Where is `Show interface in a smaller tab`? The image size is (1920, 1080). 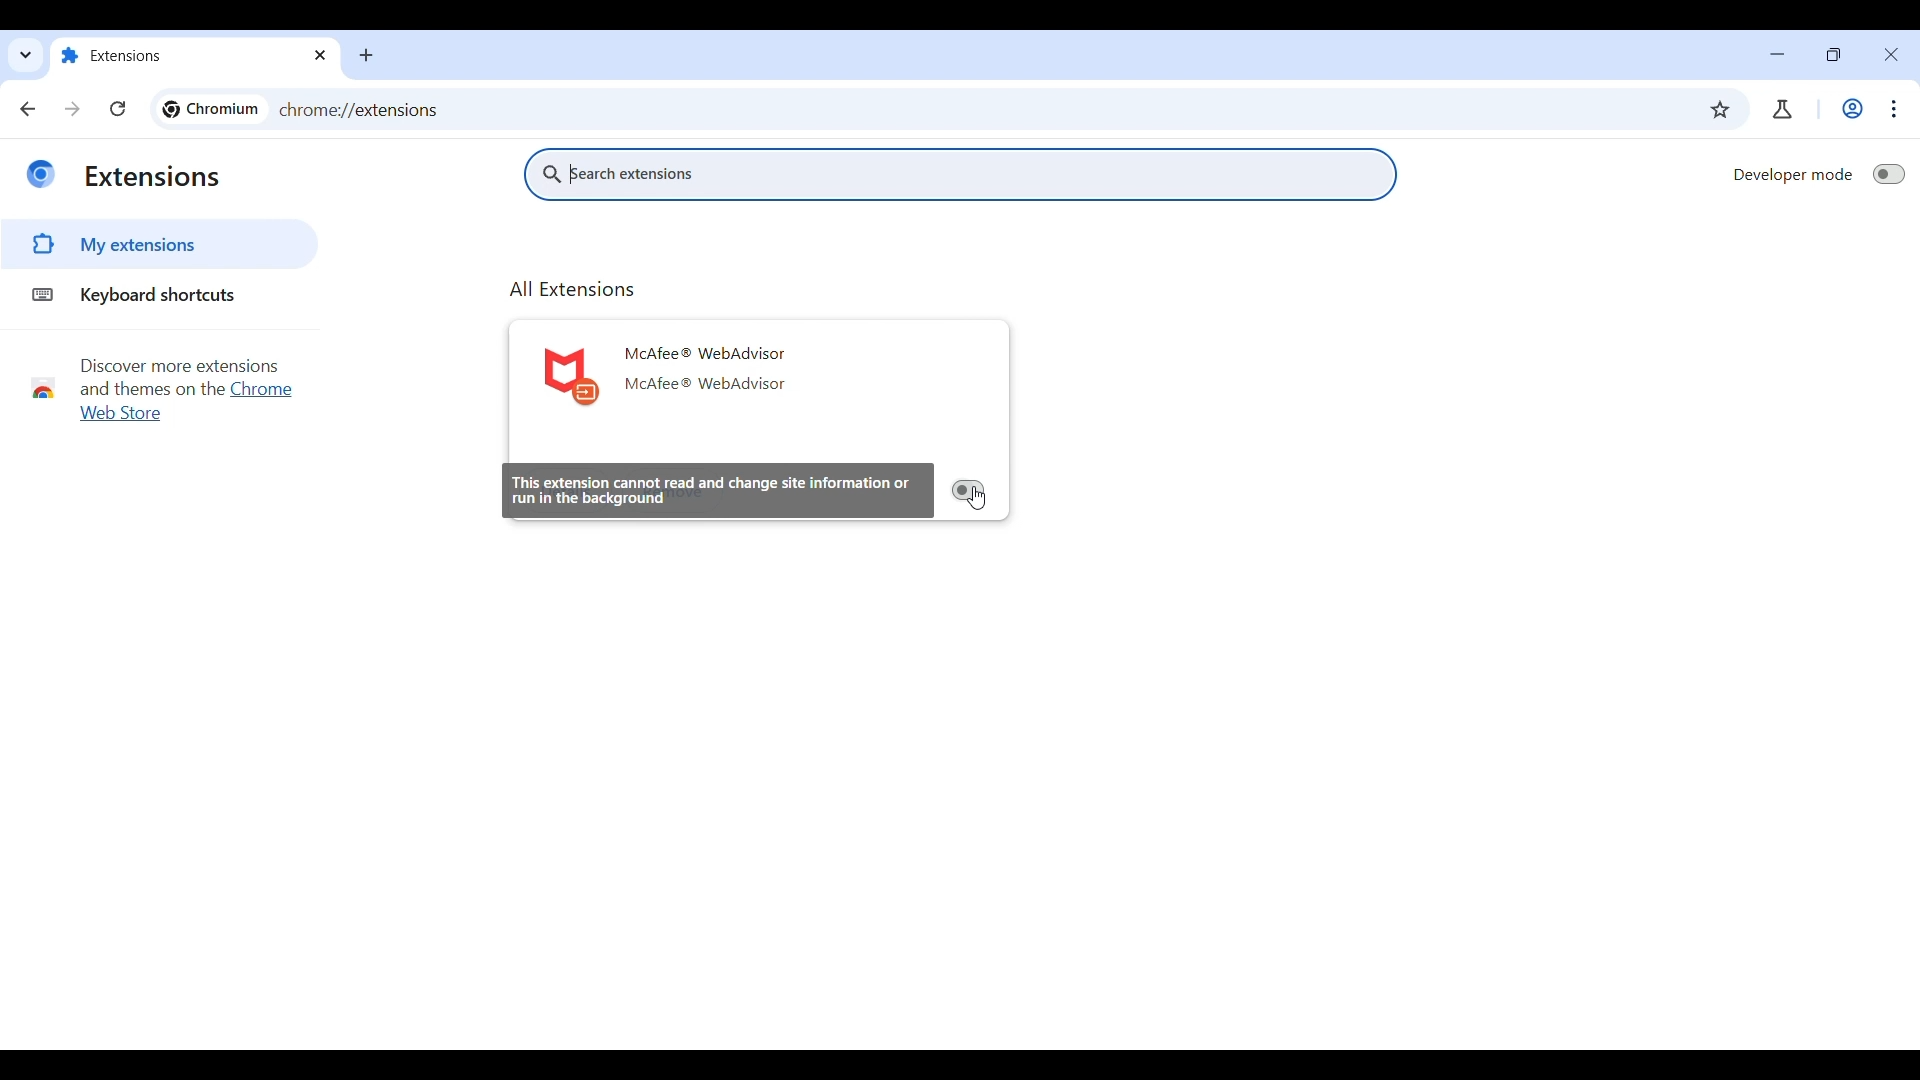
Show interface in a smaller tab is located at coordinates (1833, 54).